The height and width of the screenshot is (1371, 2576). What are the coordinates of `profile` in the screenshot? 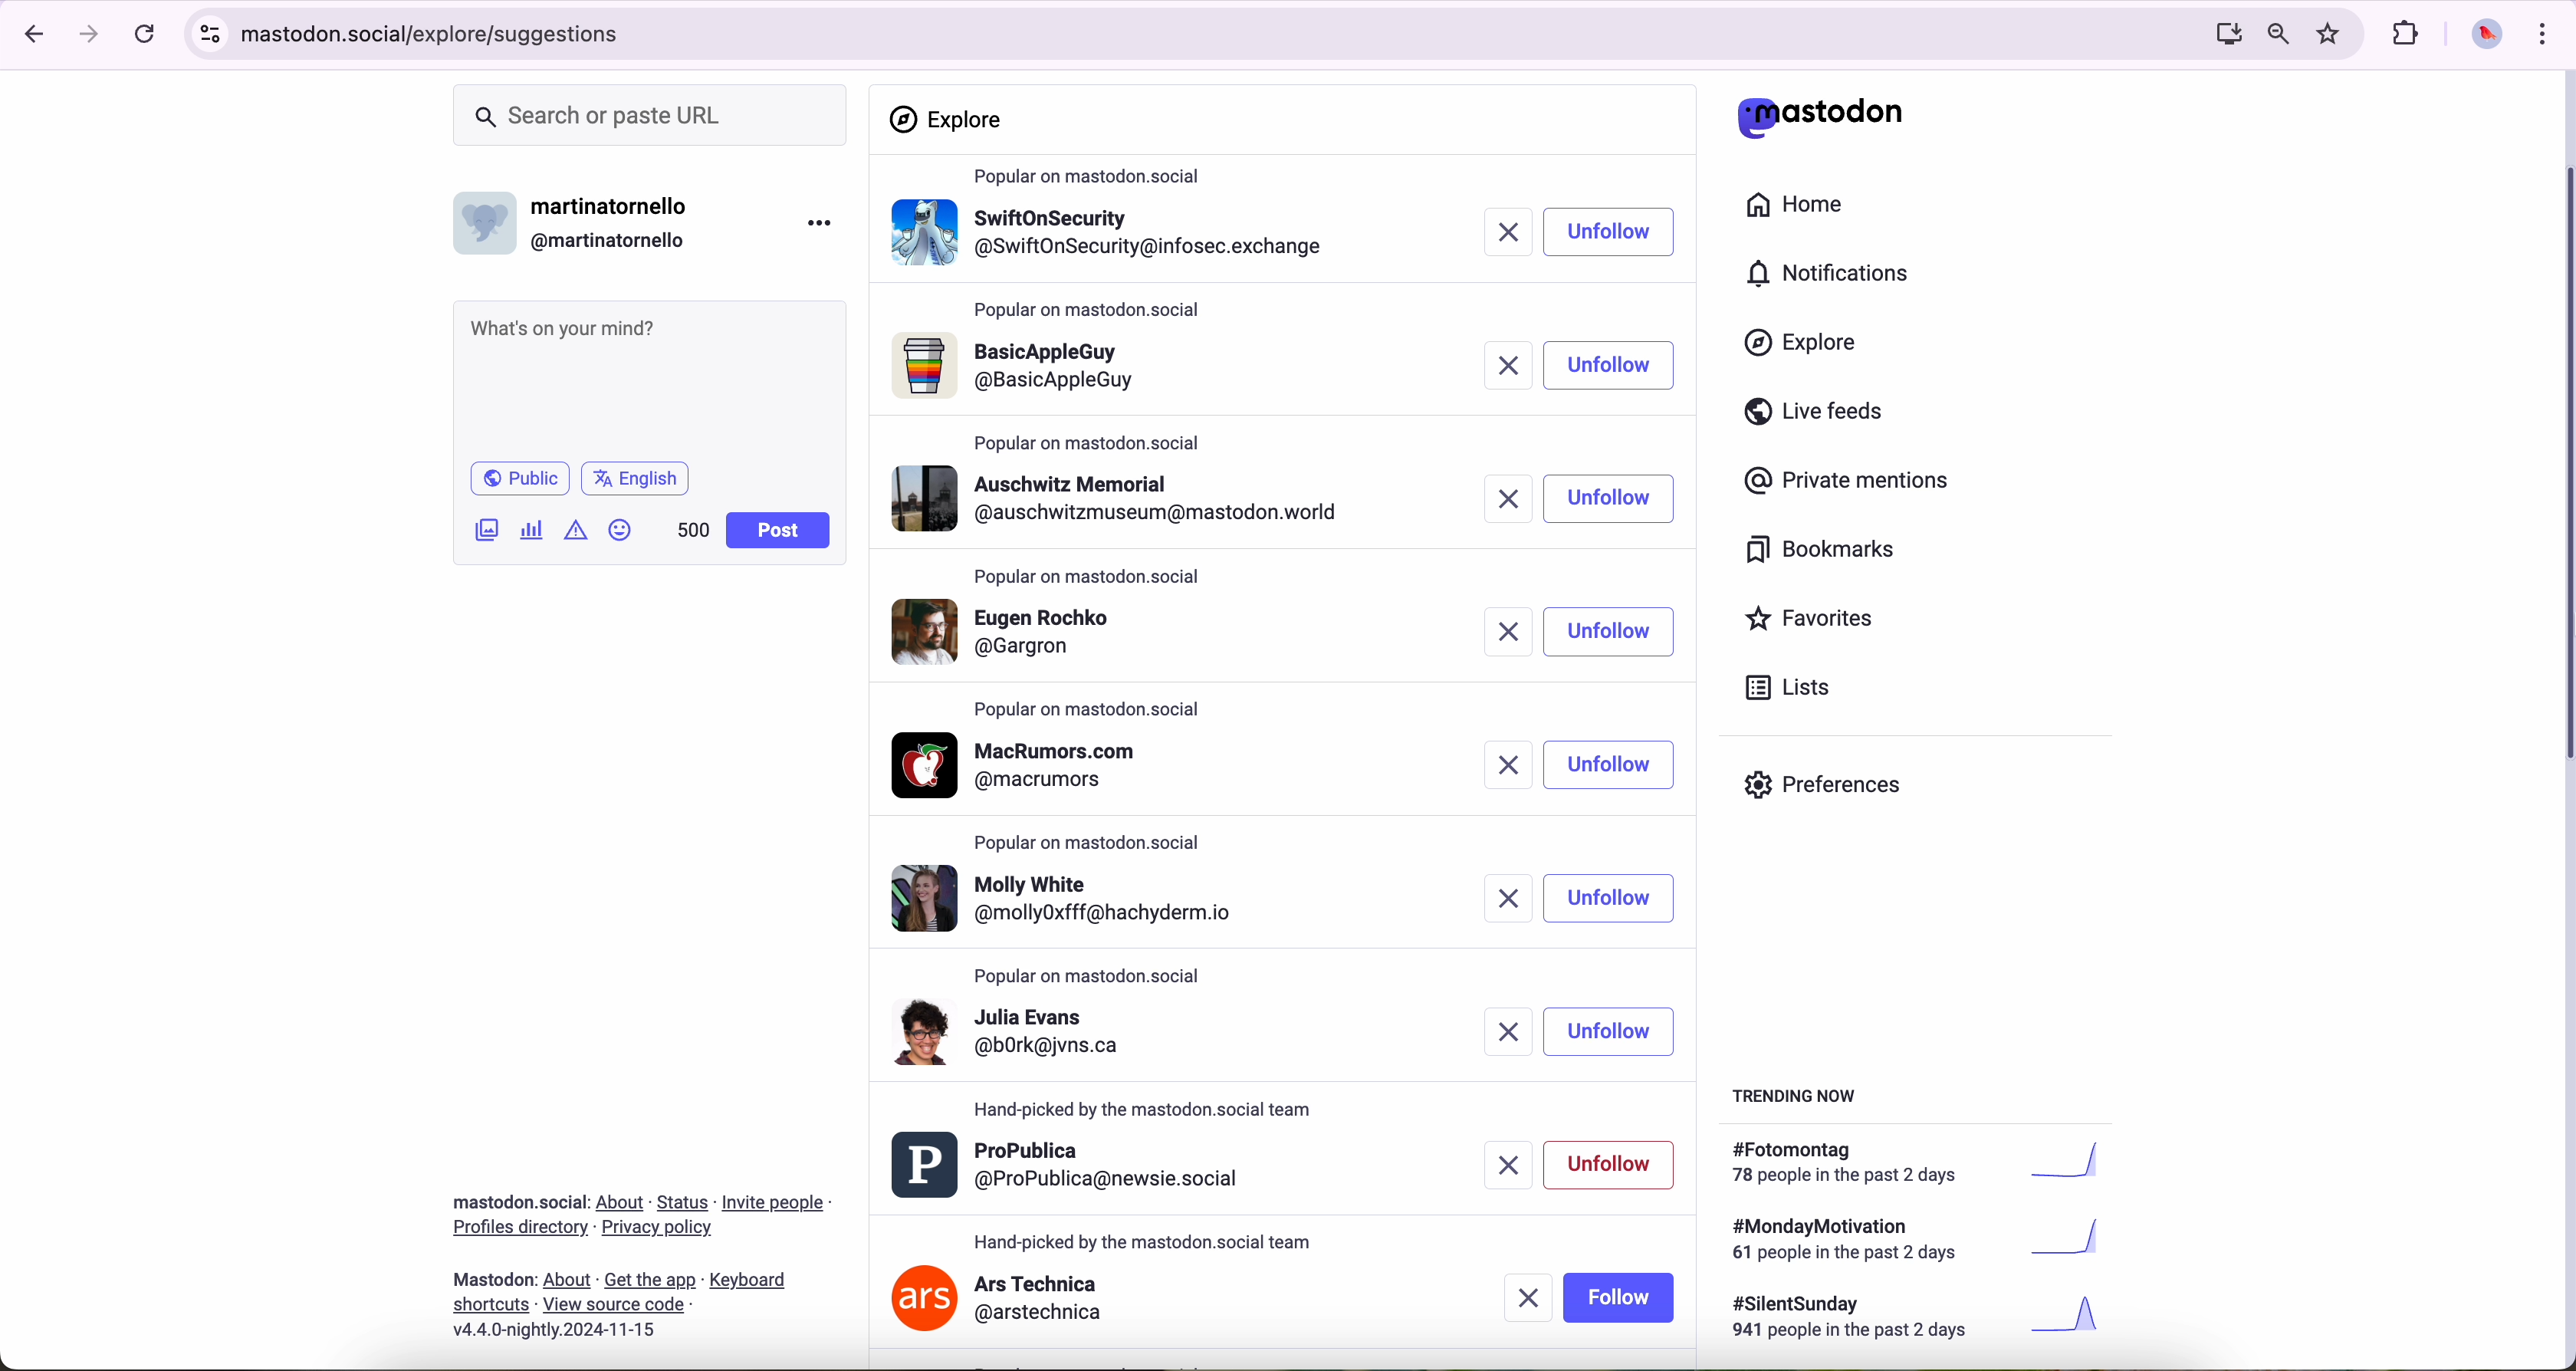 It's located at (1072, 1167).